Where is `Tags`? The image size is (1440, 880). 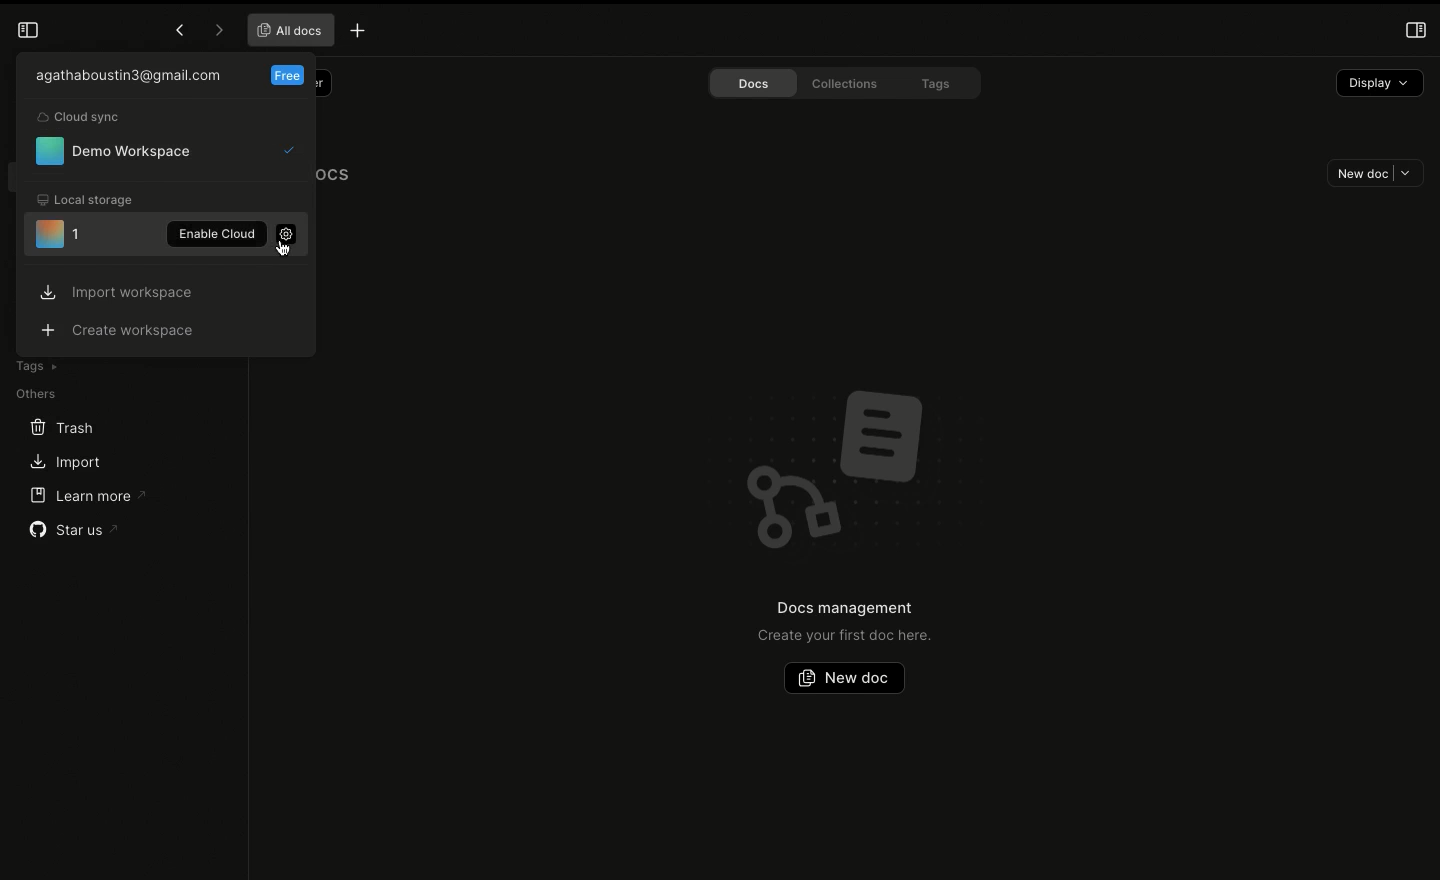
Tags is located at coordinates (946, 84).